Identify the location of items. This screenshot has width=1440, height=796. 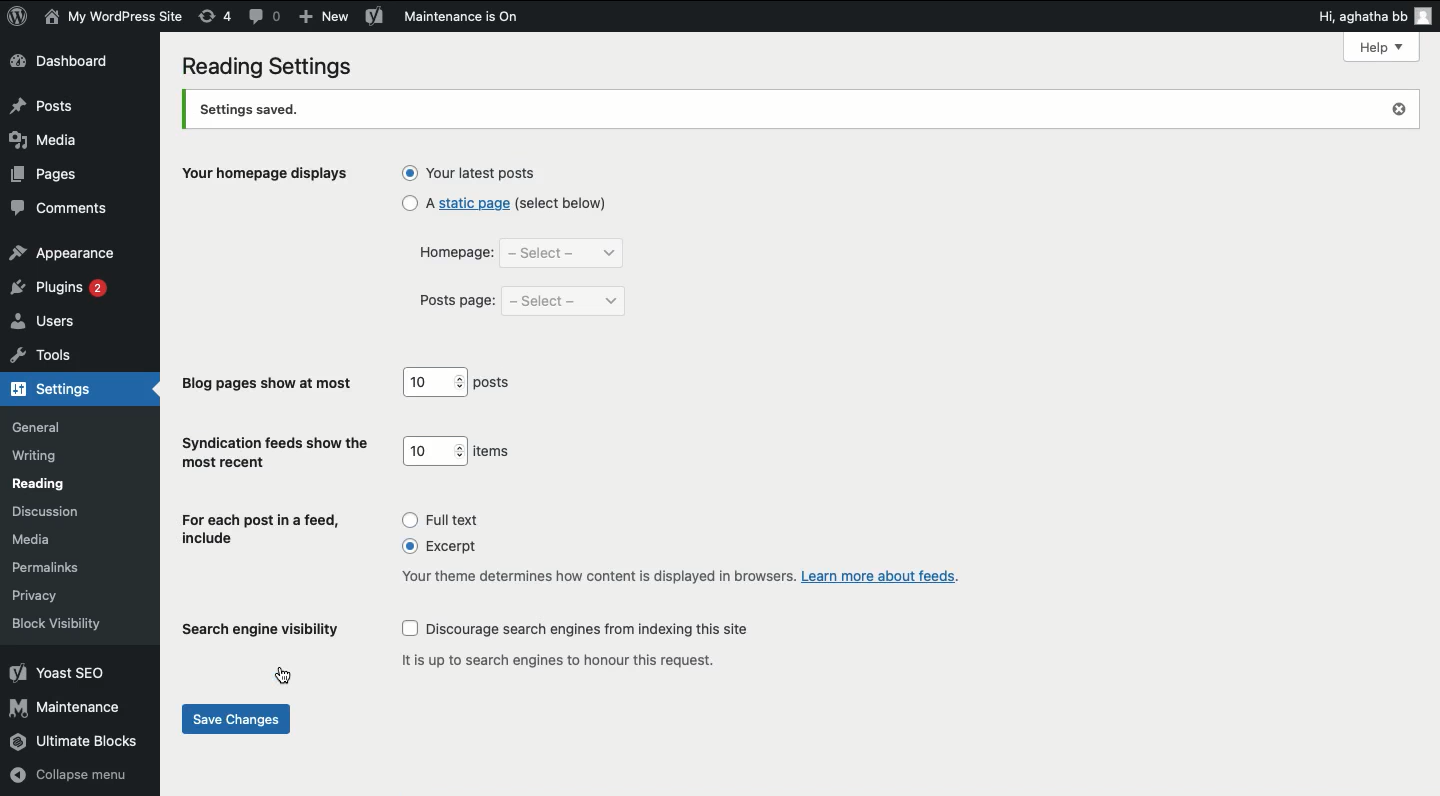
(493, 452).